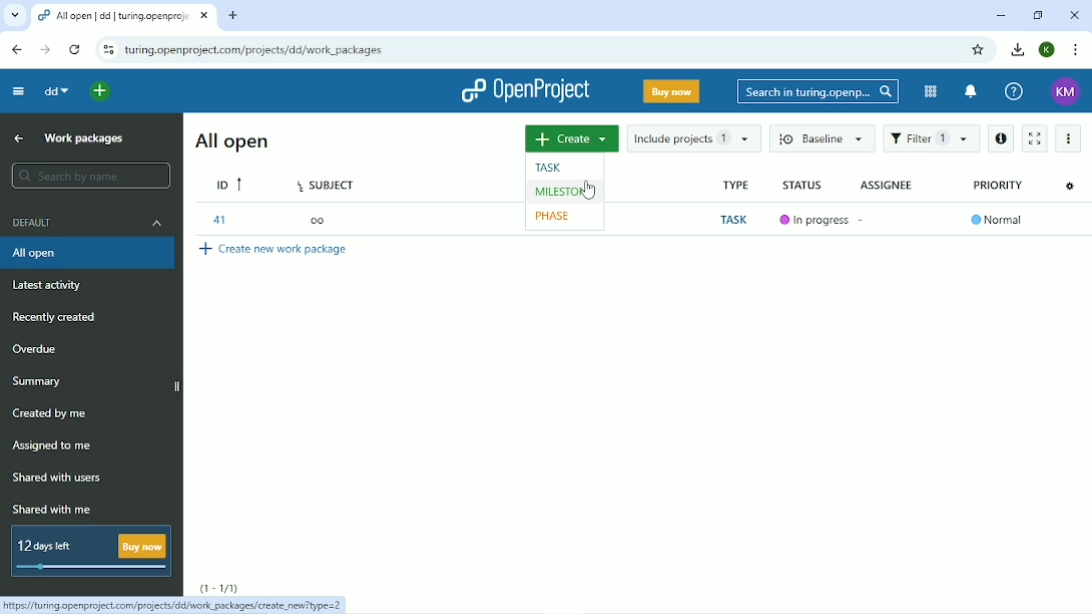 Image resolution: width=1092 pixels, height=614 pixels. I want to click on KM, so click(1065, 92).